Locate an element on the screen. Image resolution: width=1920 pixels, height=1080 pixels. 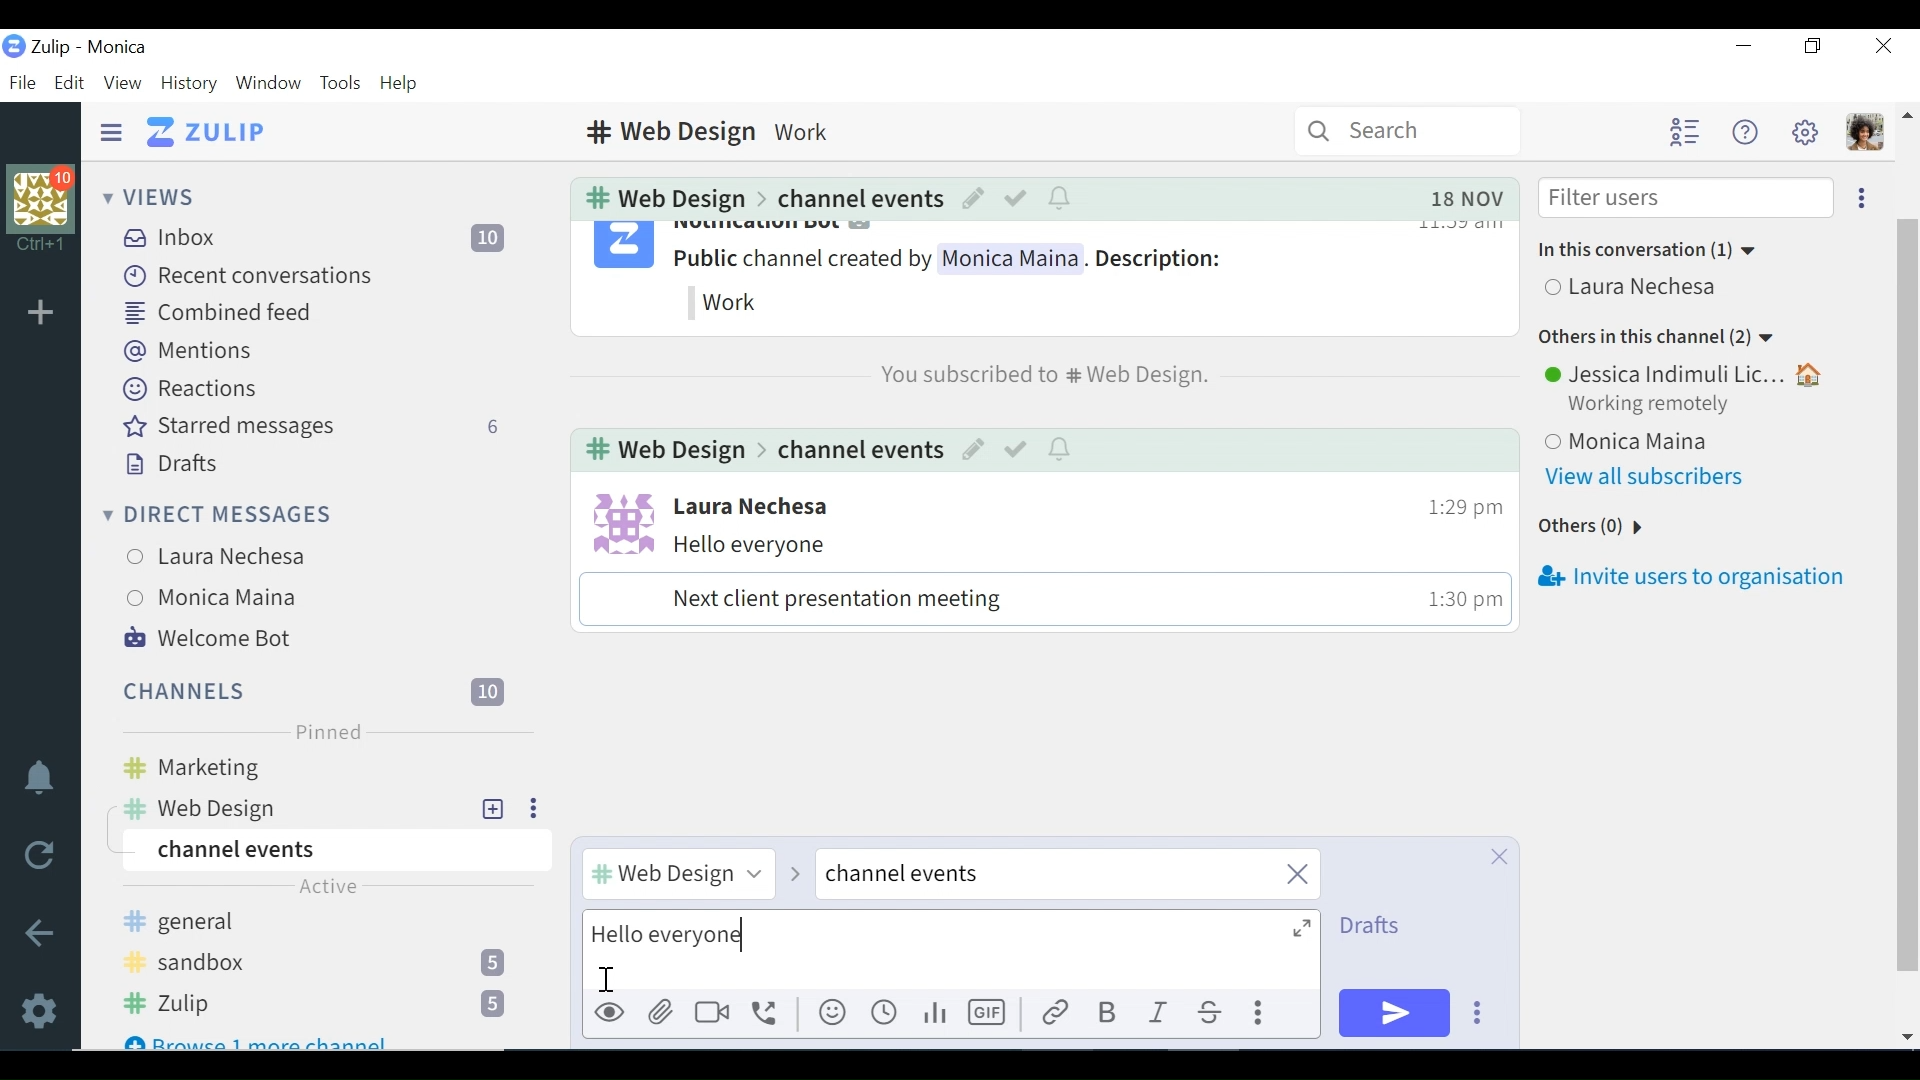
Mentions is located at coordinates (188, 351).